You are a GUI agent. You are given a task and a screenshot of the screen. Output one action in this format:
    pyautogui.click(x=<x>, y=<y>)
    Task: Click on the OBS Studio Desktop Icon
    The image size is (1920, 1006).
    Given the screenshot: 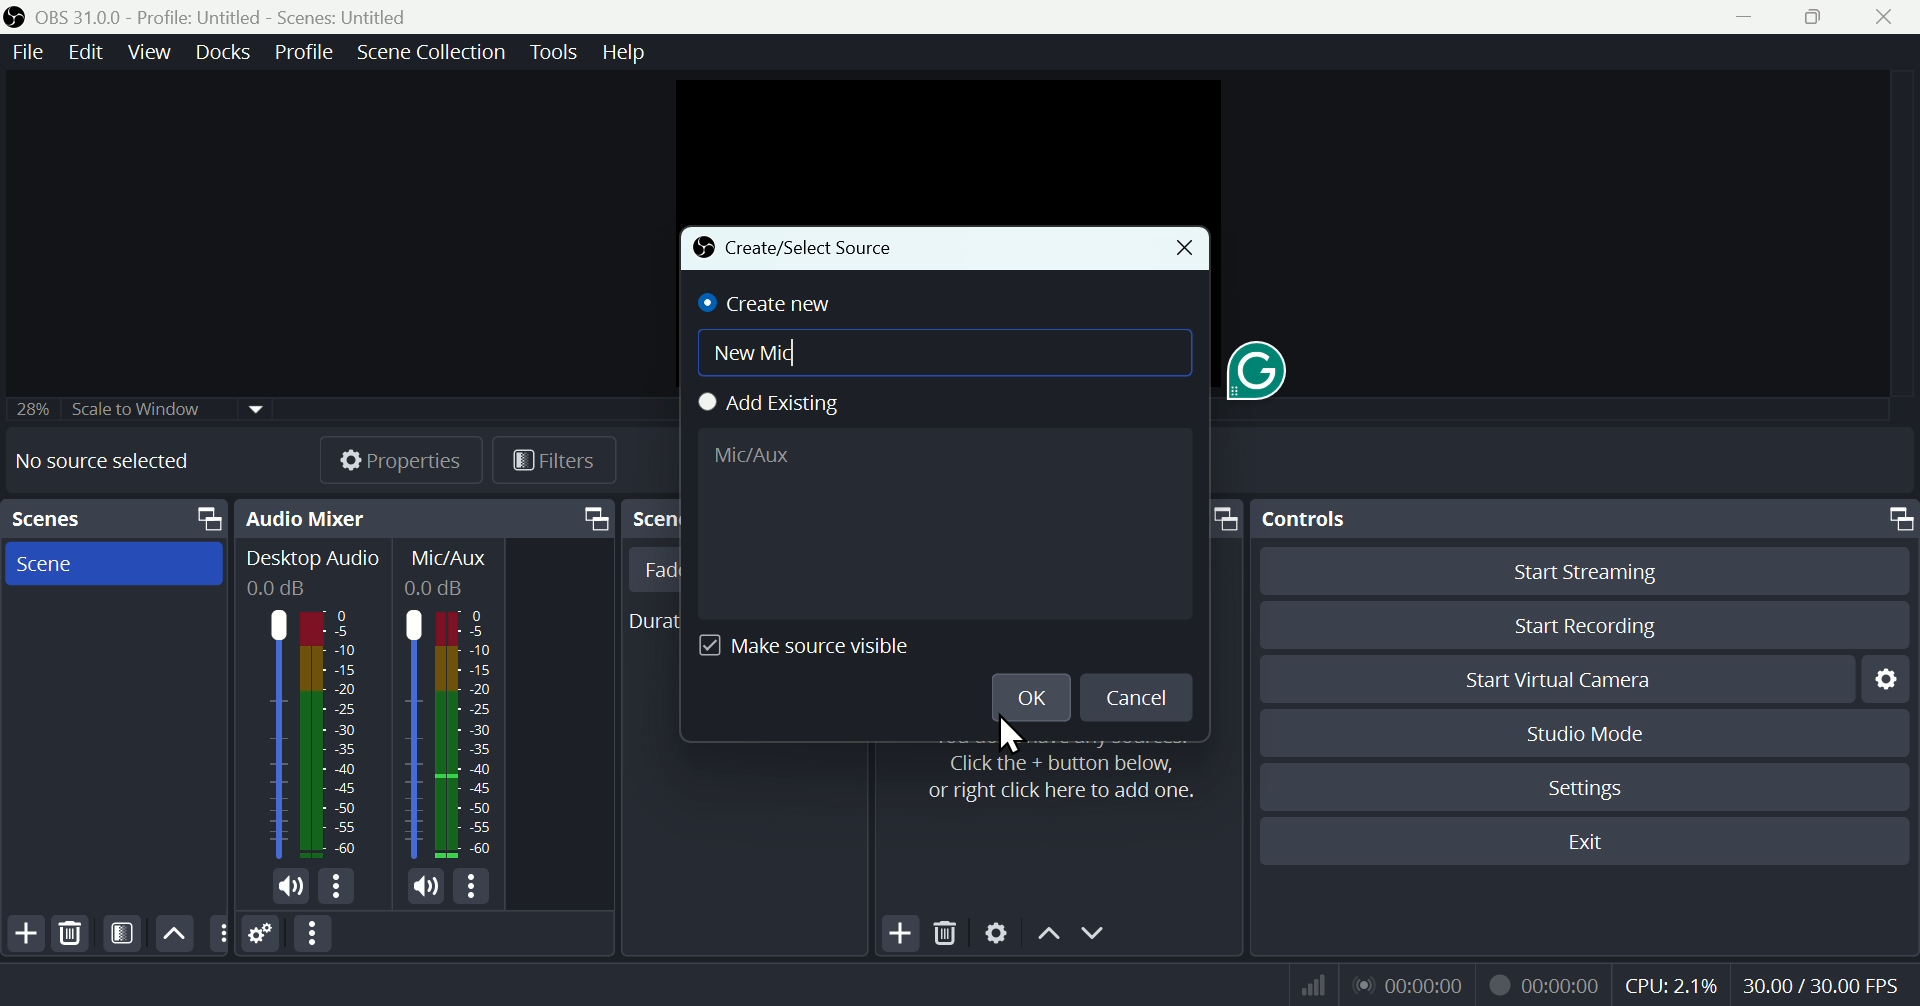 What is the action you would take?
    pyautogui.click(x=15, y=17)
    